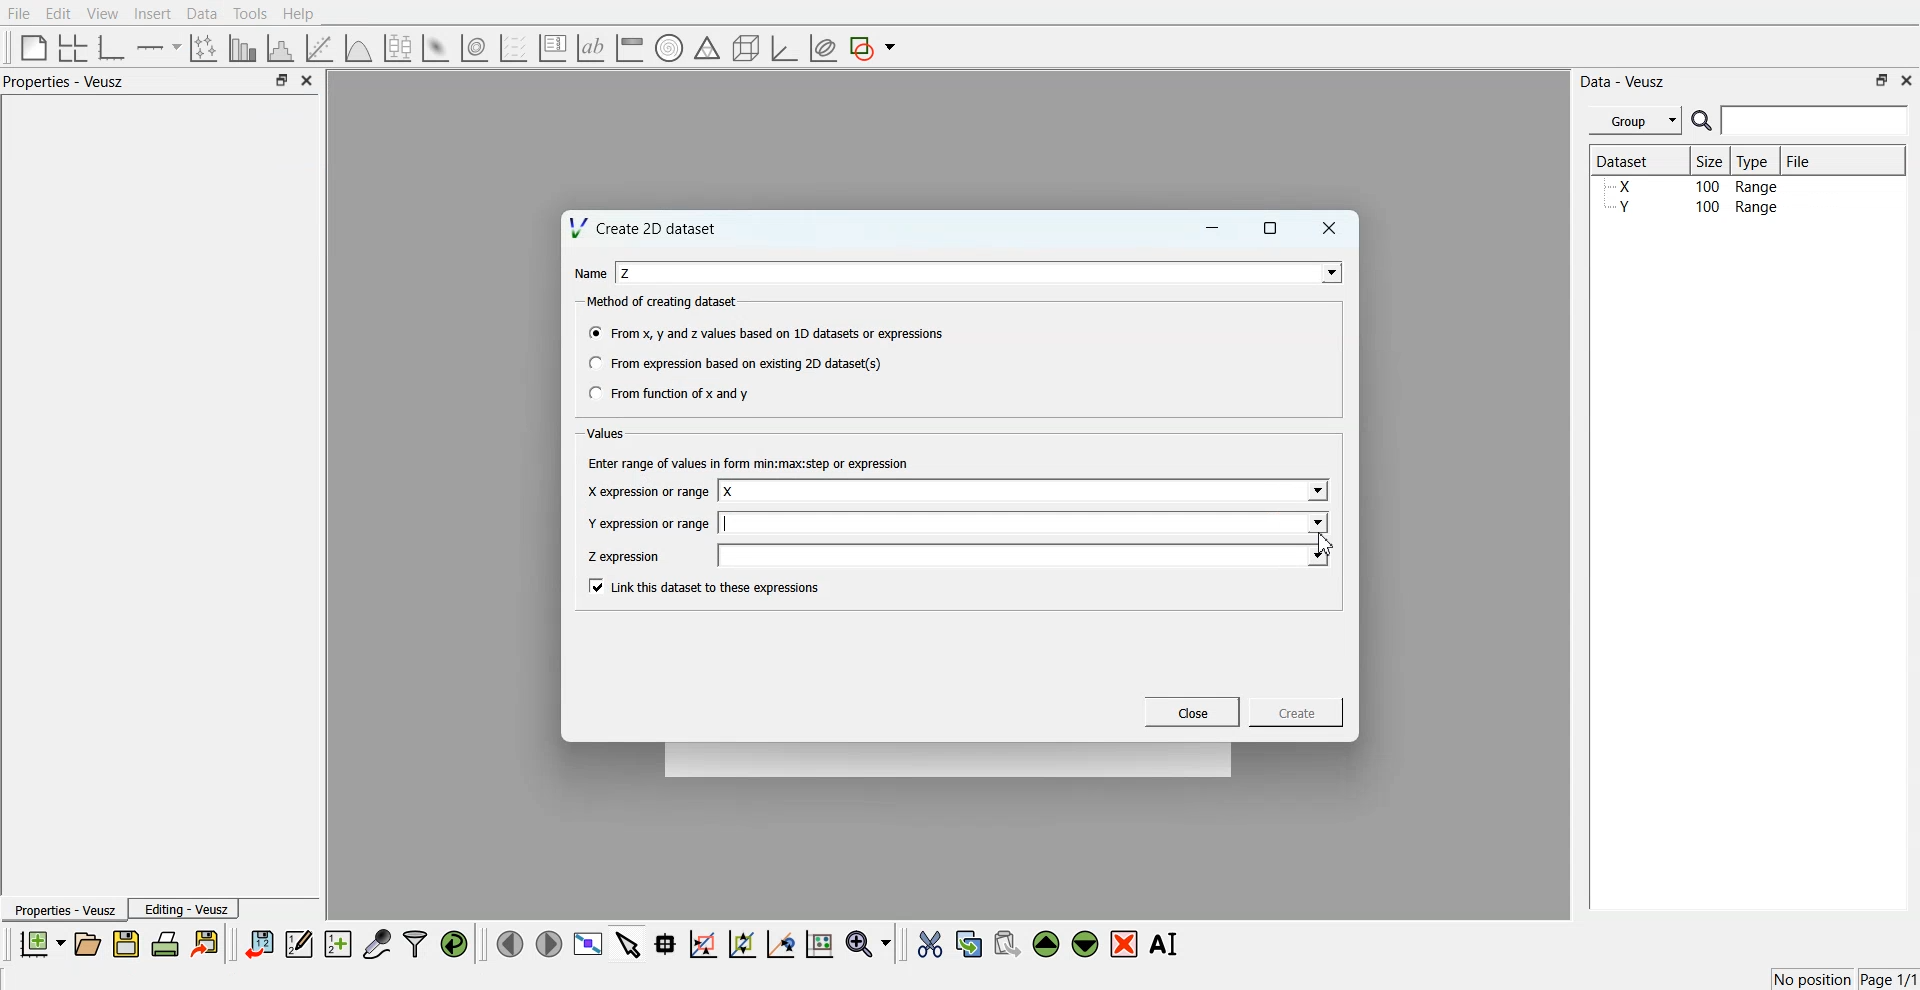 The image size is (1920, 990). What do you see at coordinates (730, 492) in the screenshot?
I see `X` at bounding box center [730, 492].